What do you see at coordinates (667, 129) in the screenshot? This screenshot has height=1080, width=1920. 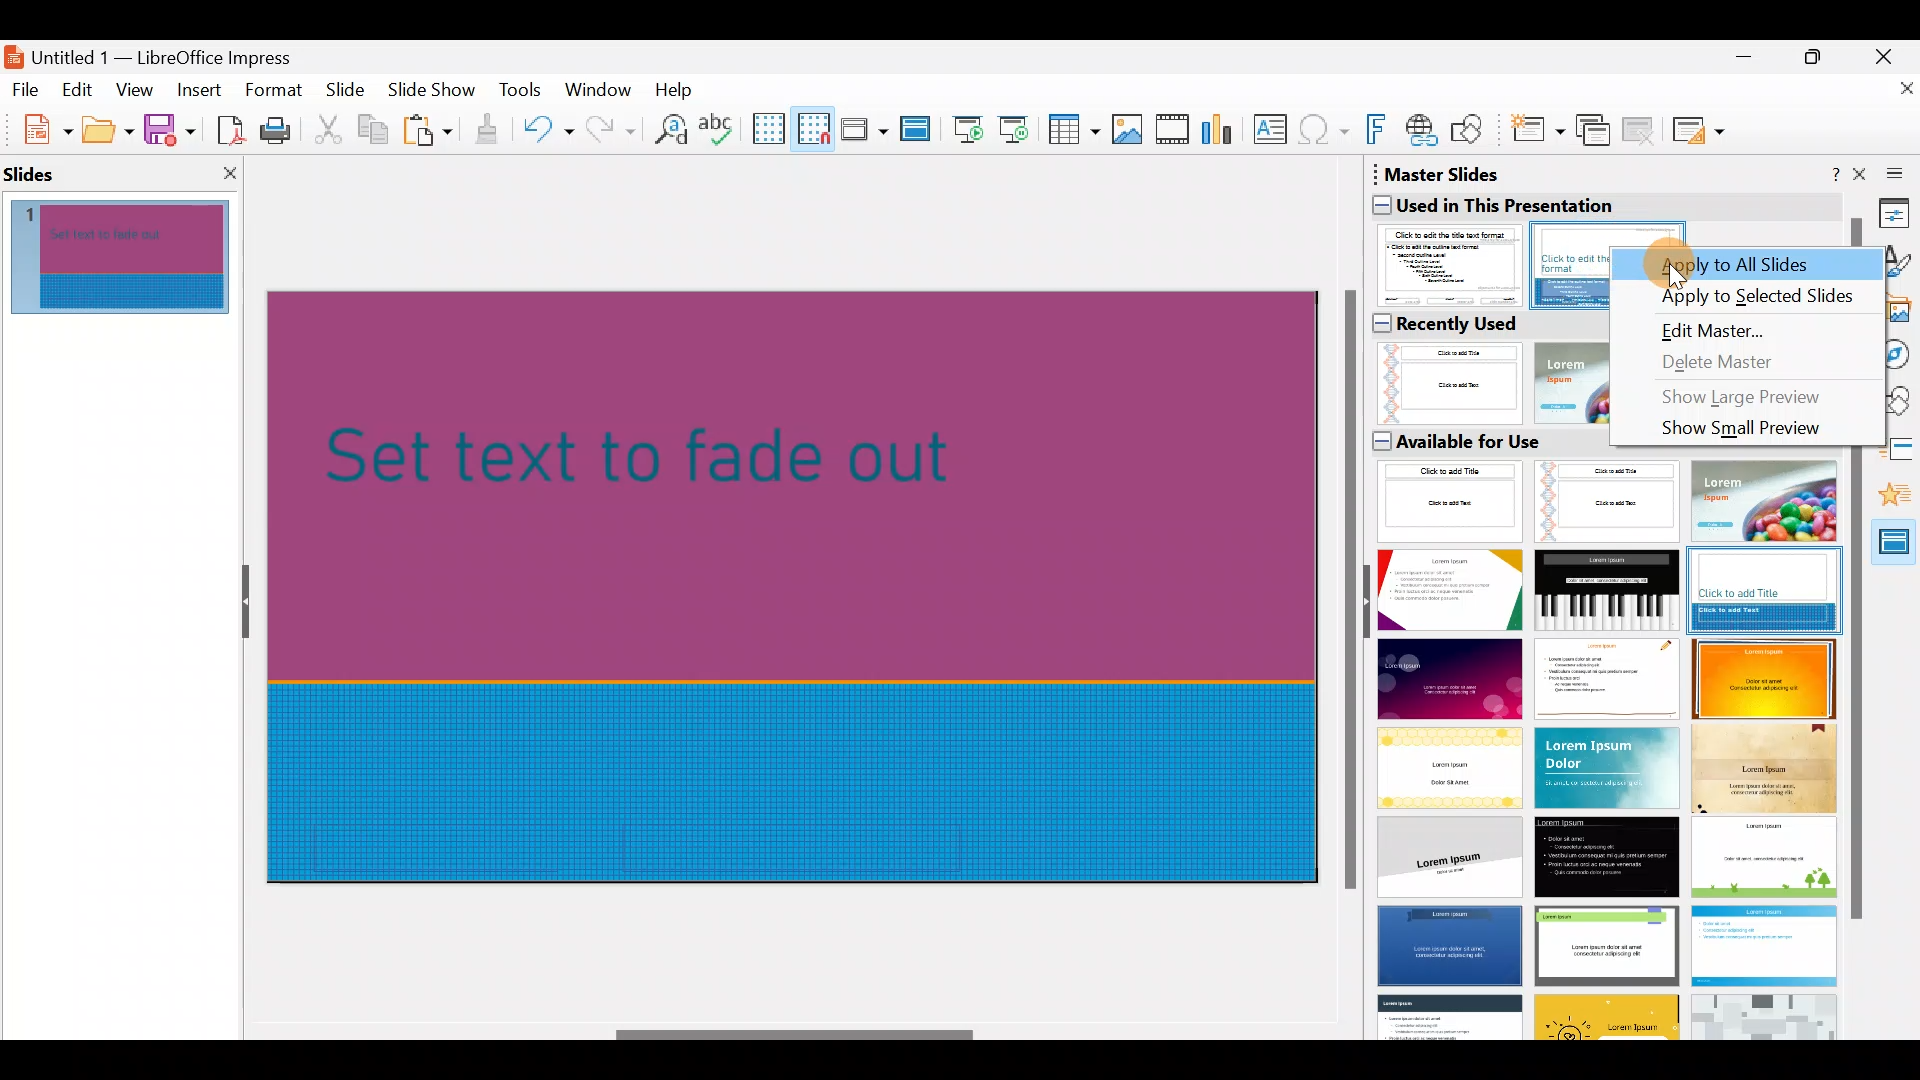 I see `Find and replace` at bounding box center [667, 129].